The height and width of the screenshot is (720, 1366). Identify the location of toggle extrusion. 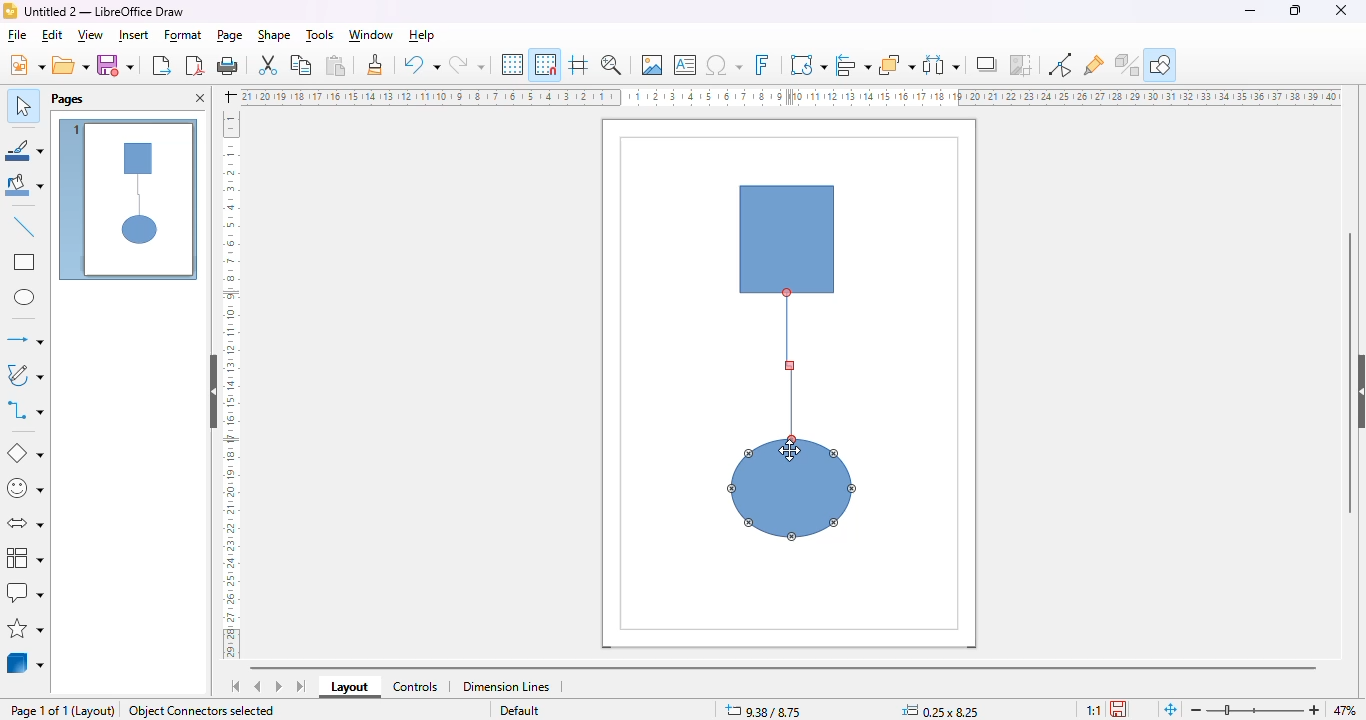
(1128, 65).